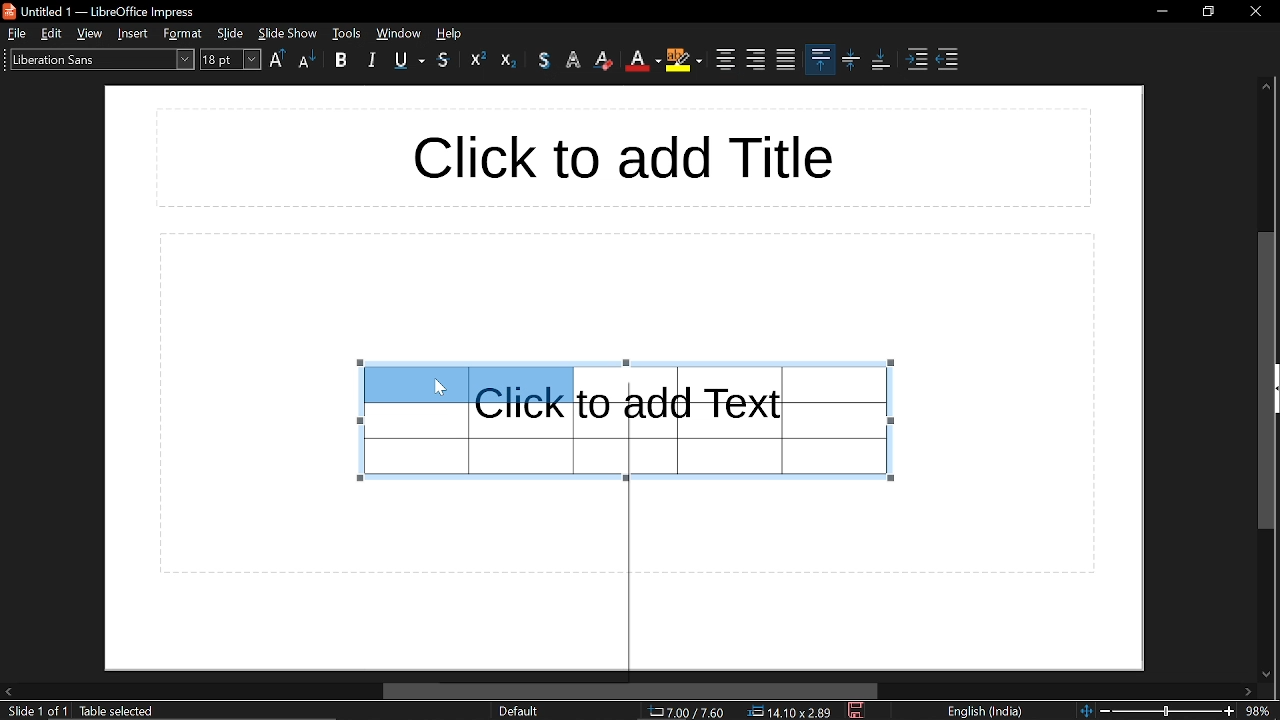 The image size is (1280, 720). I want to click on italic, so click(371, 61).